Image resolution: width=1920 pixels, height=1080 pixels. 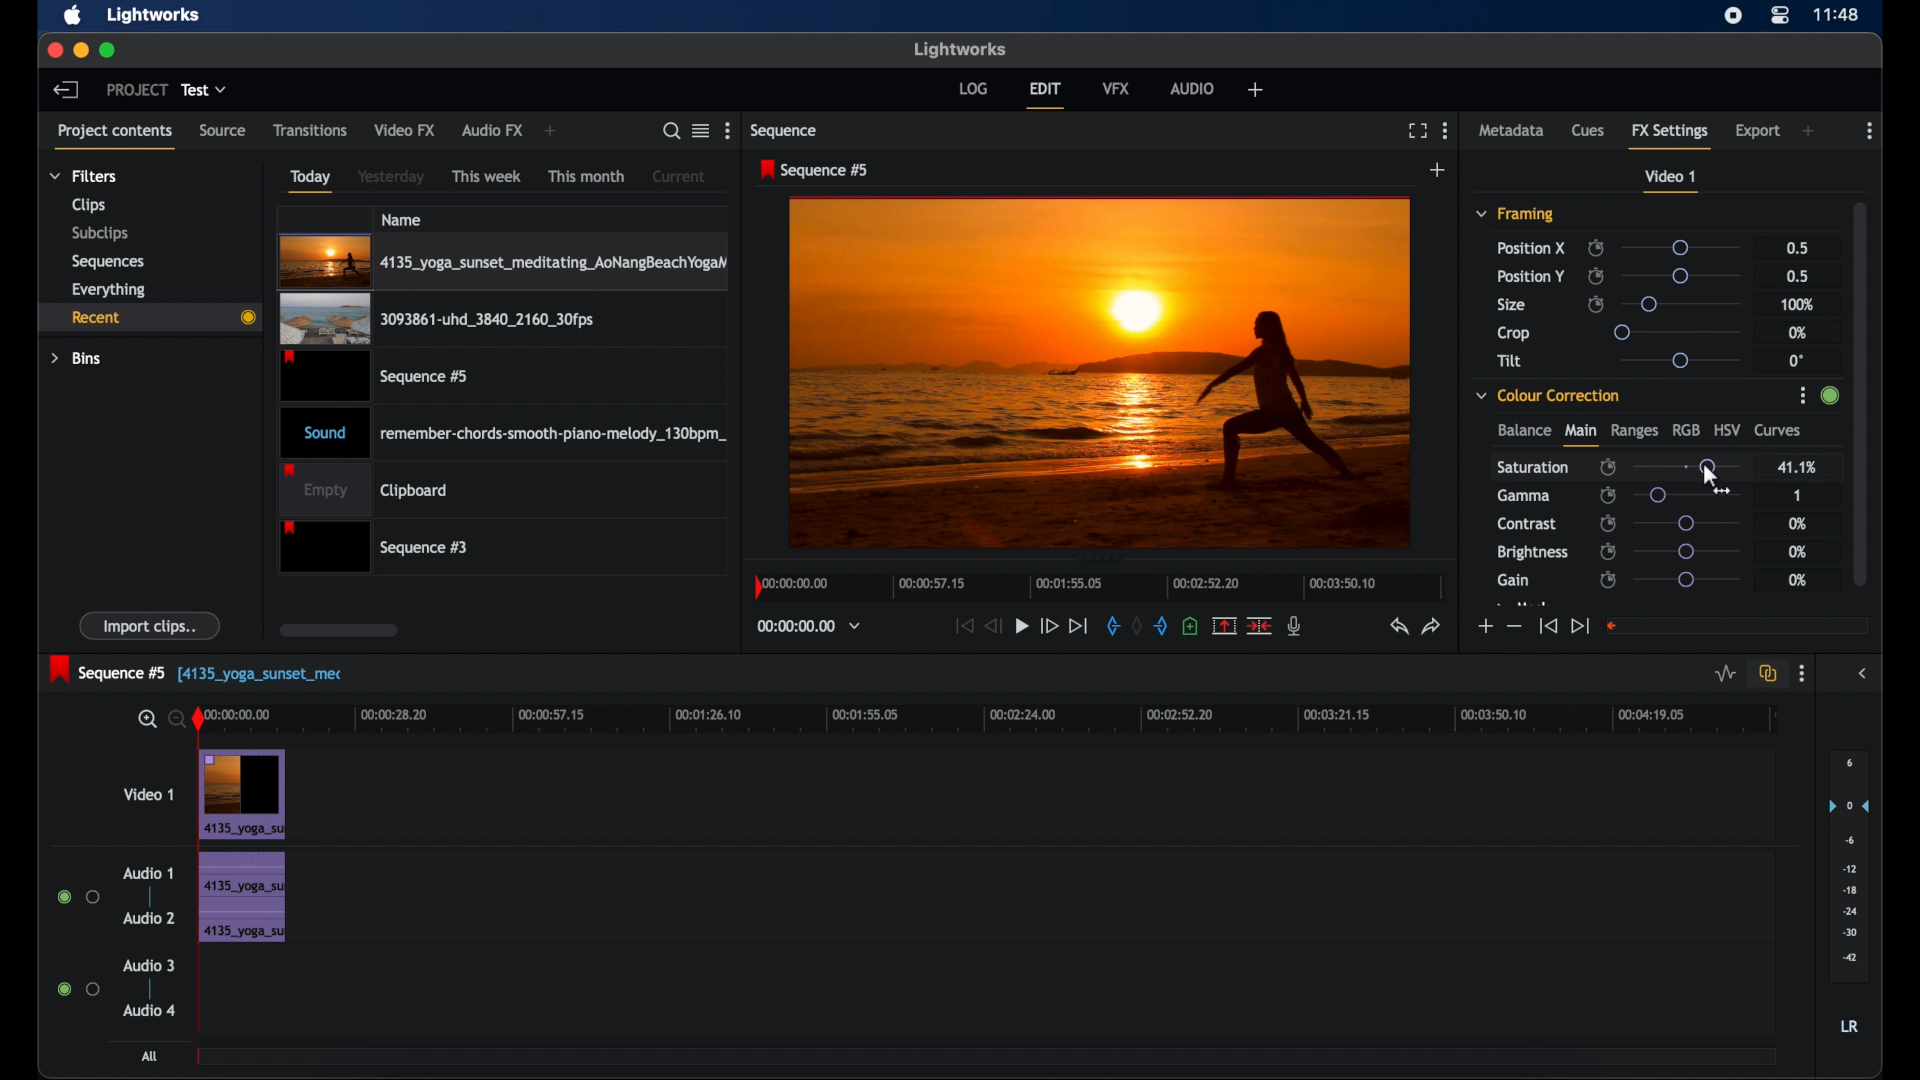 What do you see at coordinates (148, 1009) in the screenshot?
I see `audio 4` at bounding box center [148, 1009].